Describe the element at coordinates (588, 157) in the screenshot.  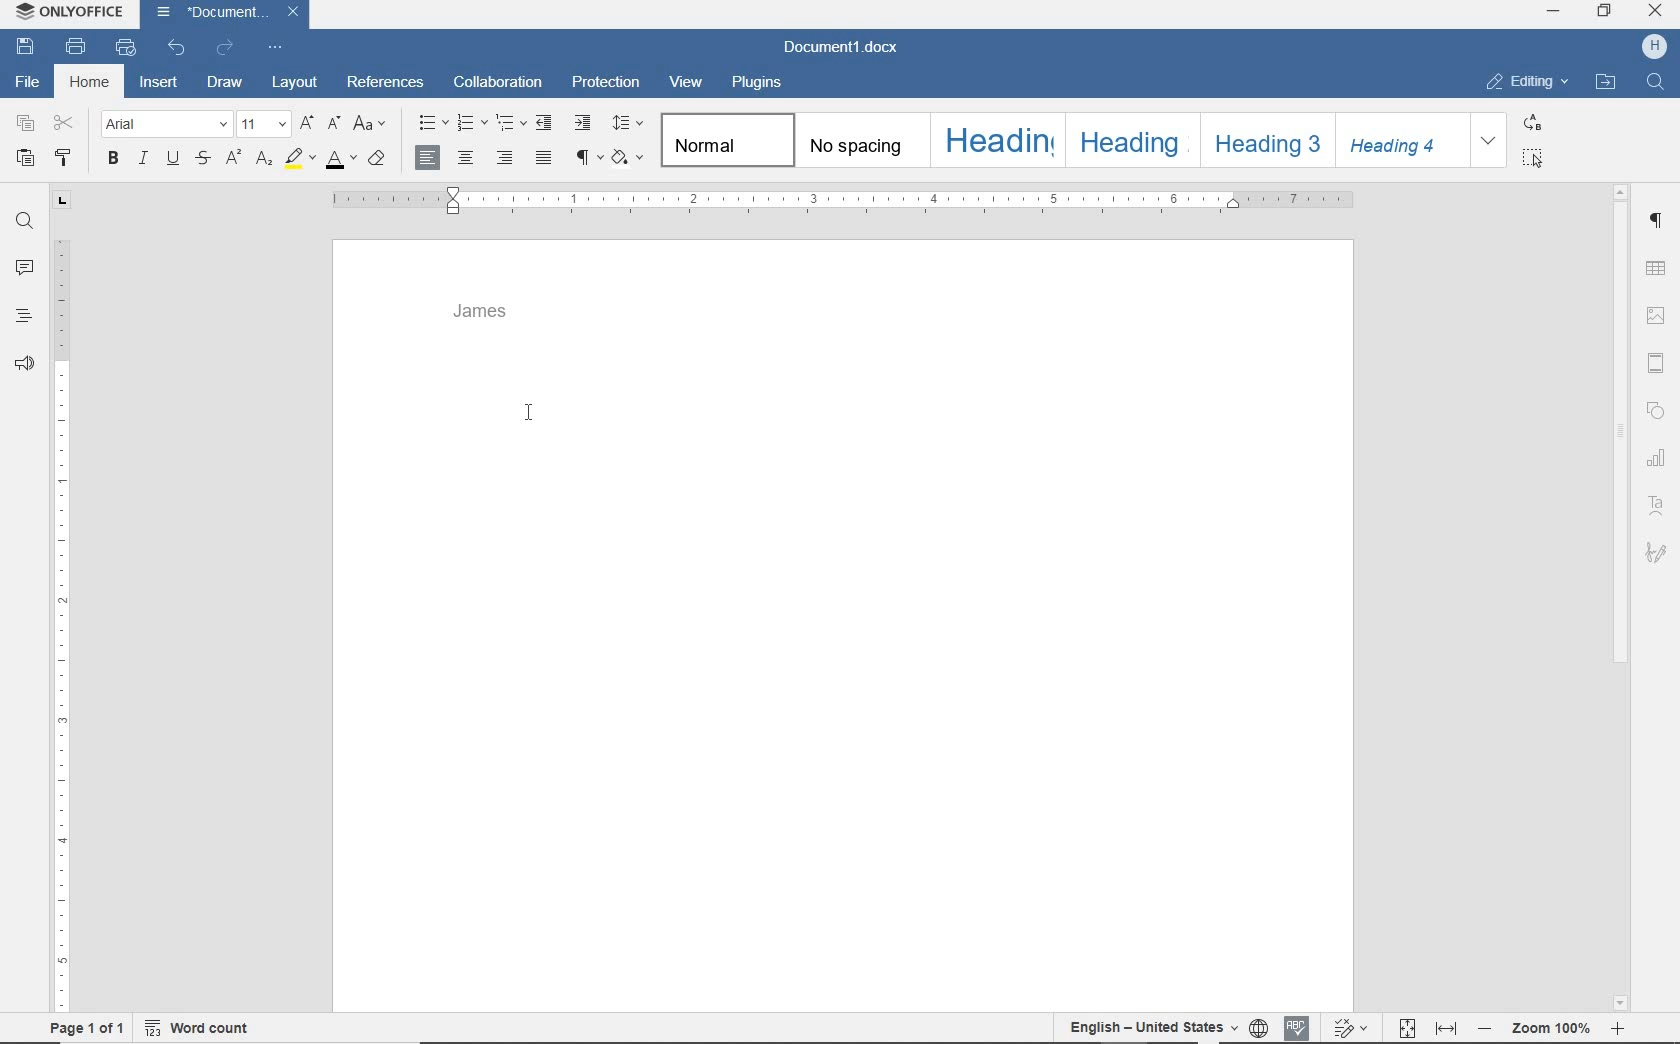
I see `nonprinting characters` at that location.